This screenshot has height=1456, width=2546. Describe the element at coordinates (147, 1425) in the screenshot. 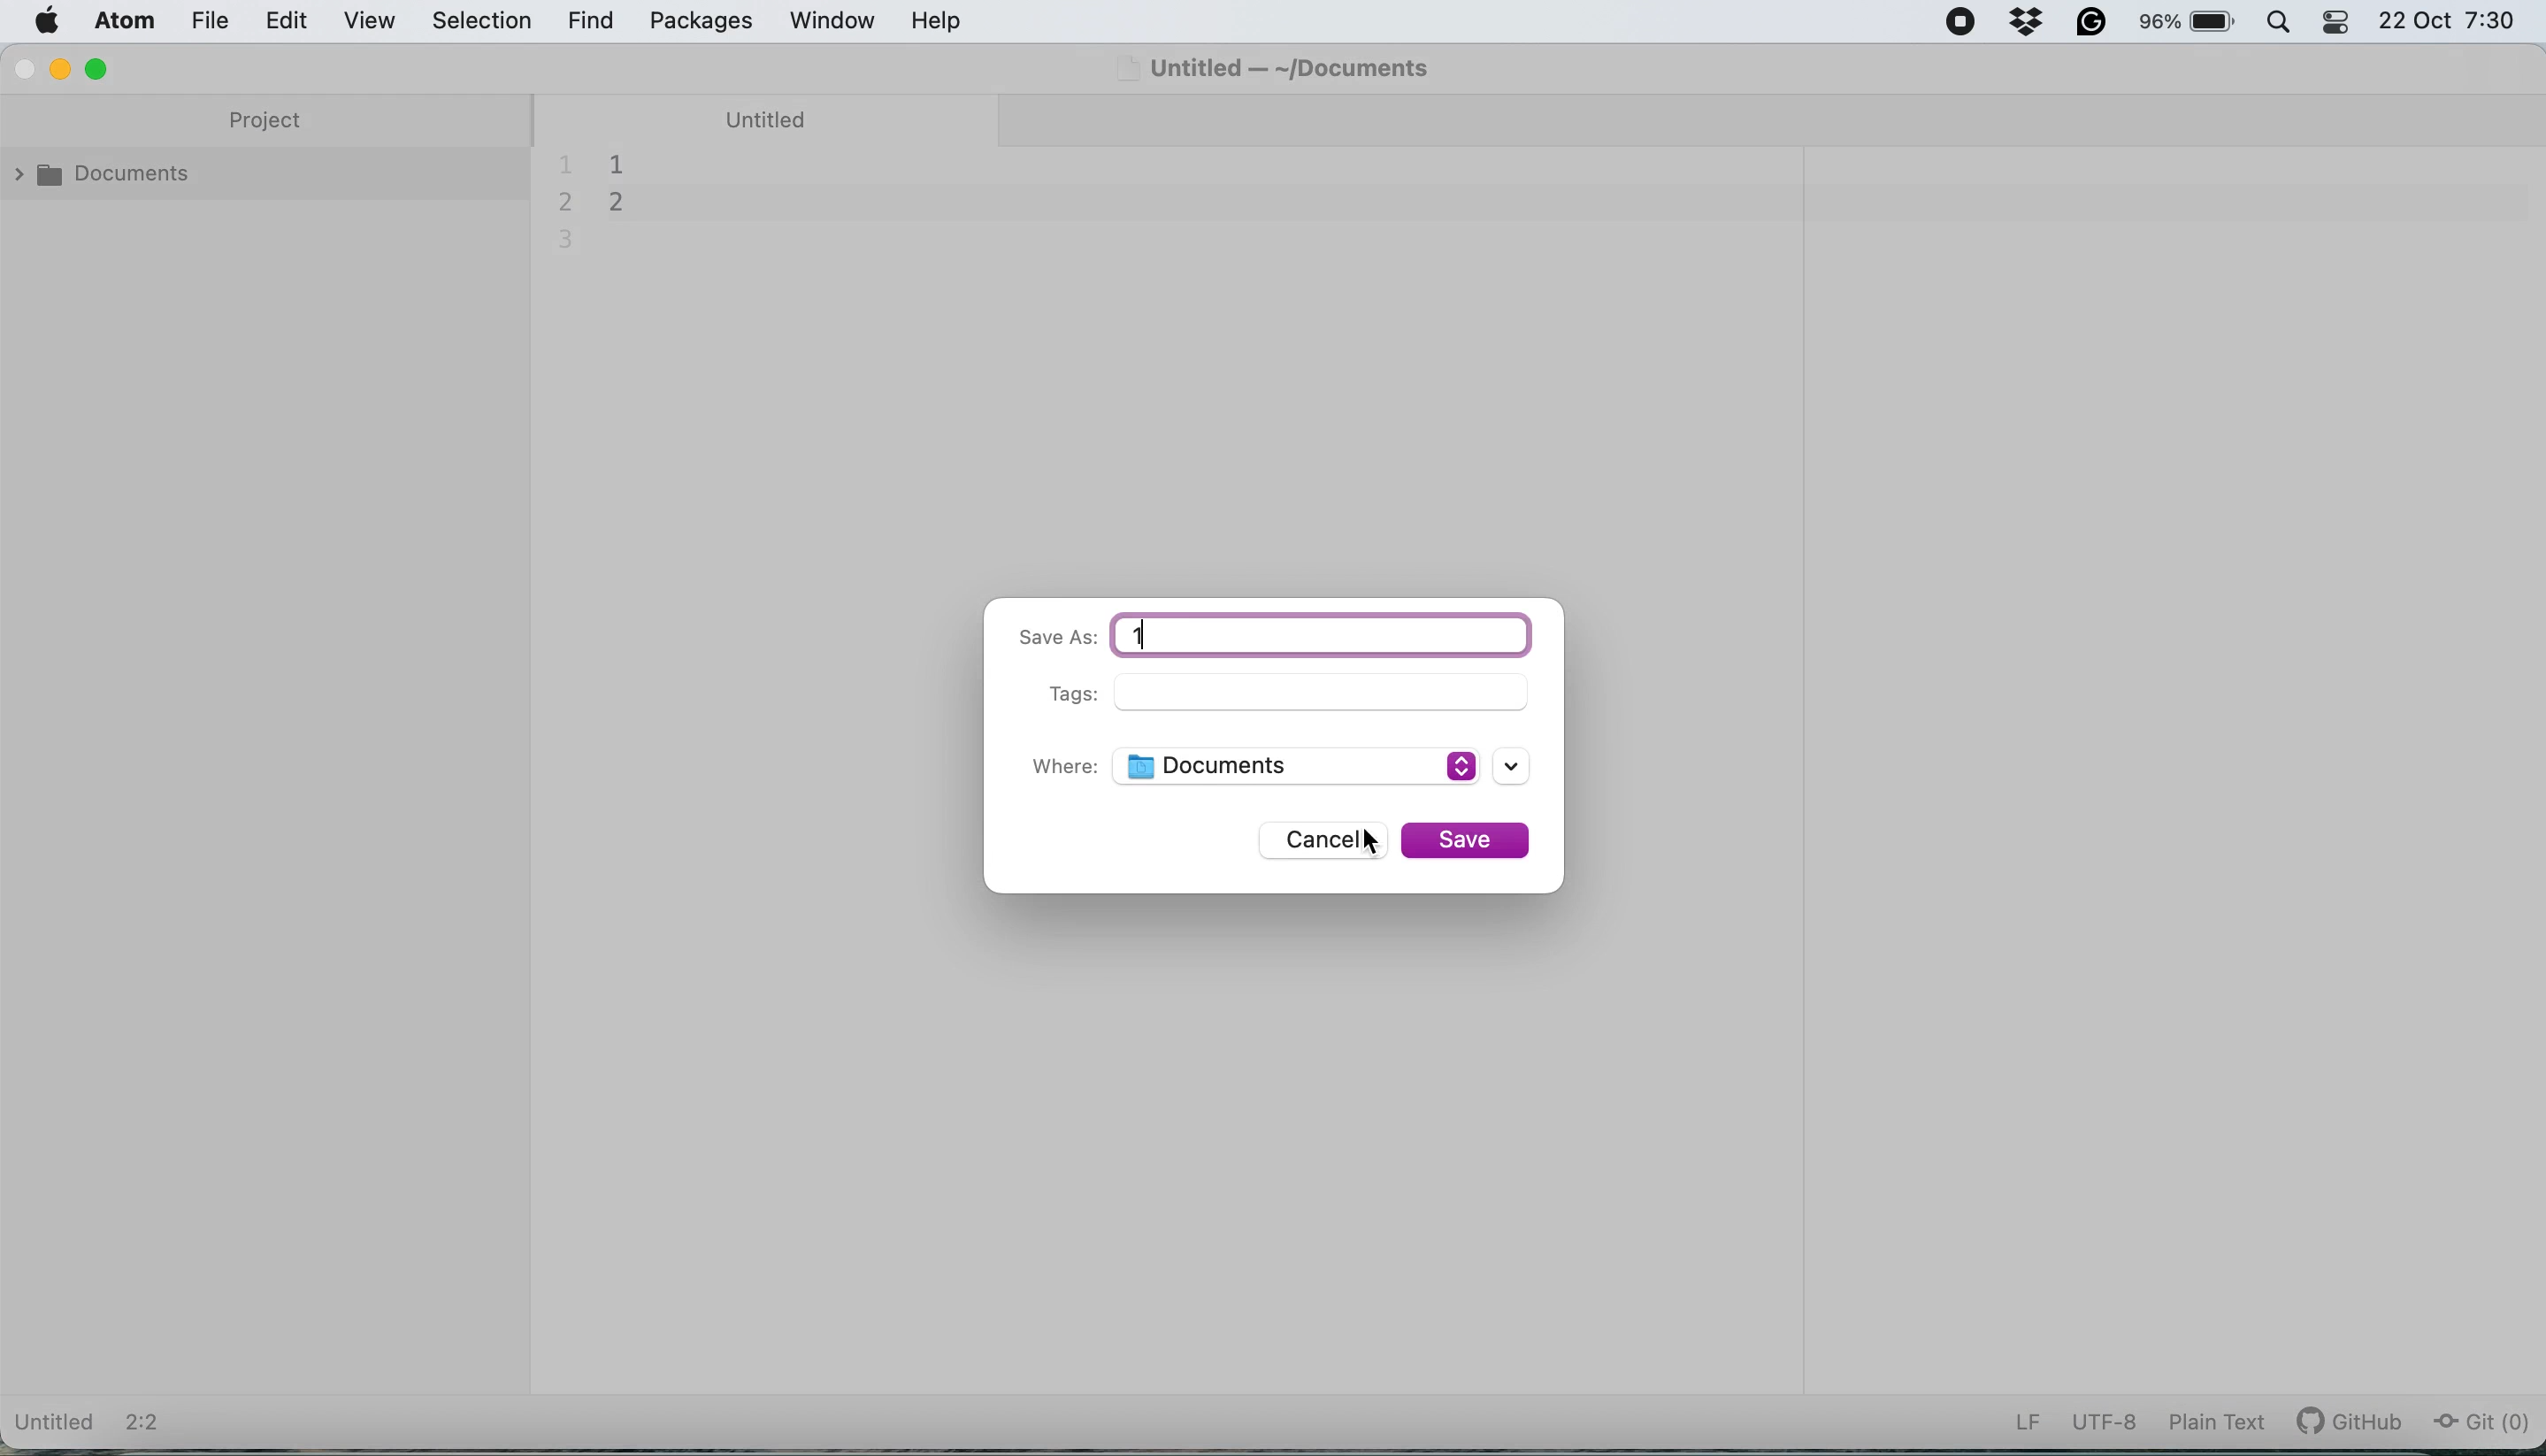

I see `2:2` at that location.